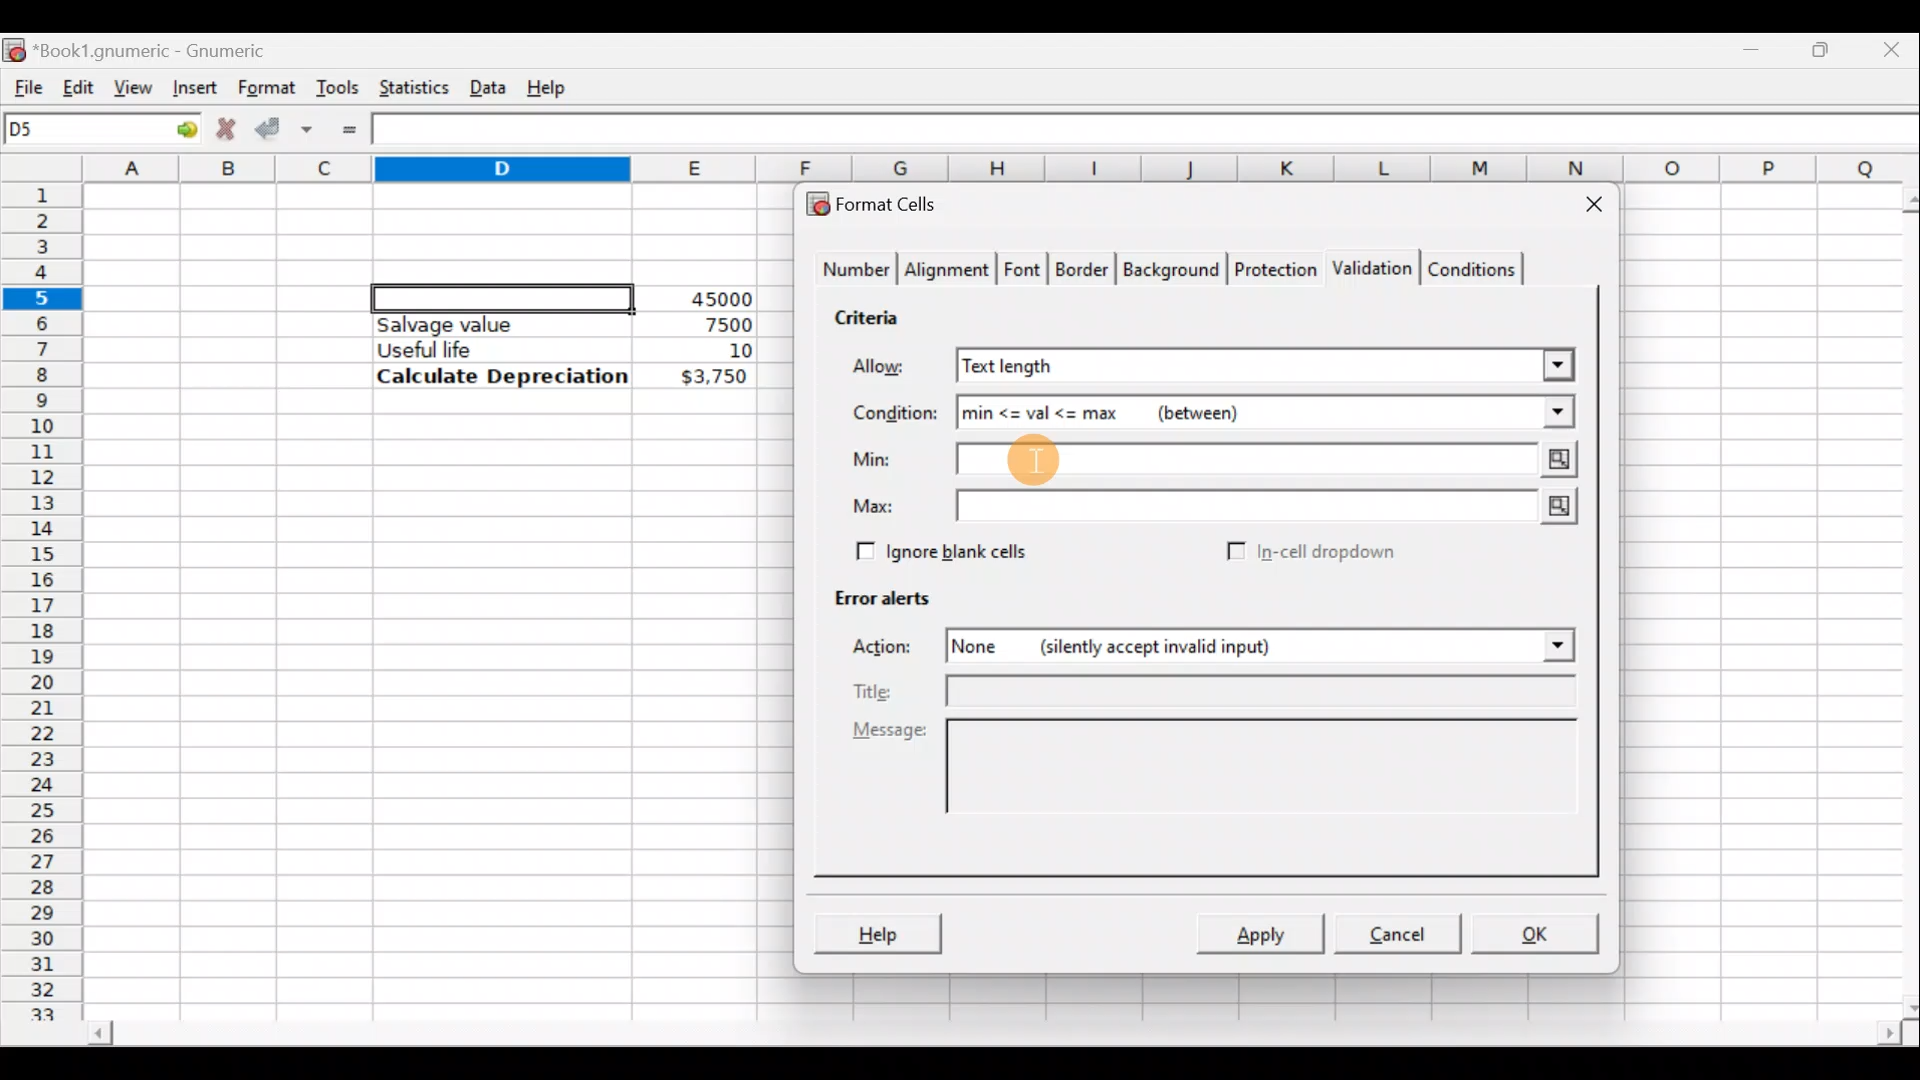 The width and height of the screenshot is (1920, 1080). I want to click on Tools, so click(337, 86).